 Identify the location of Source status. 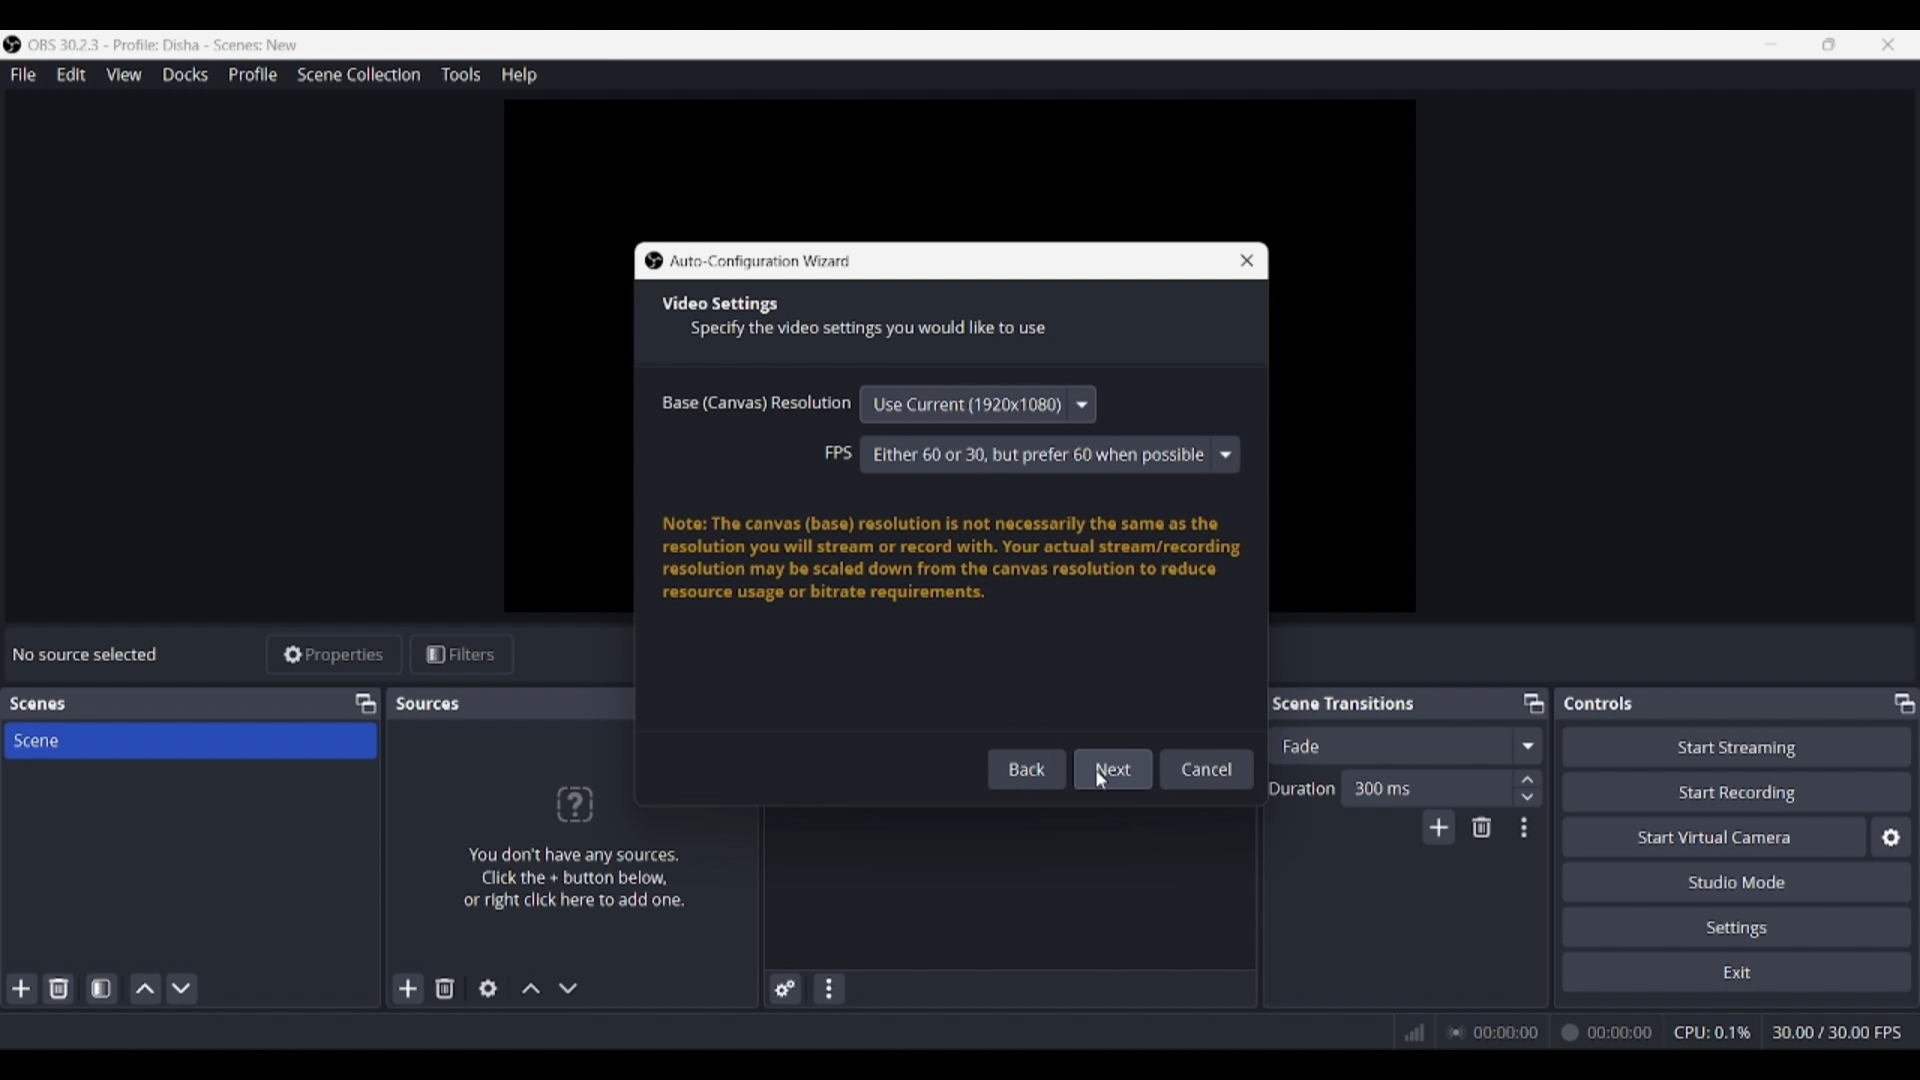
(88, 654).